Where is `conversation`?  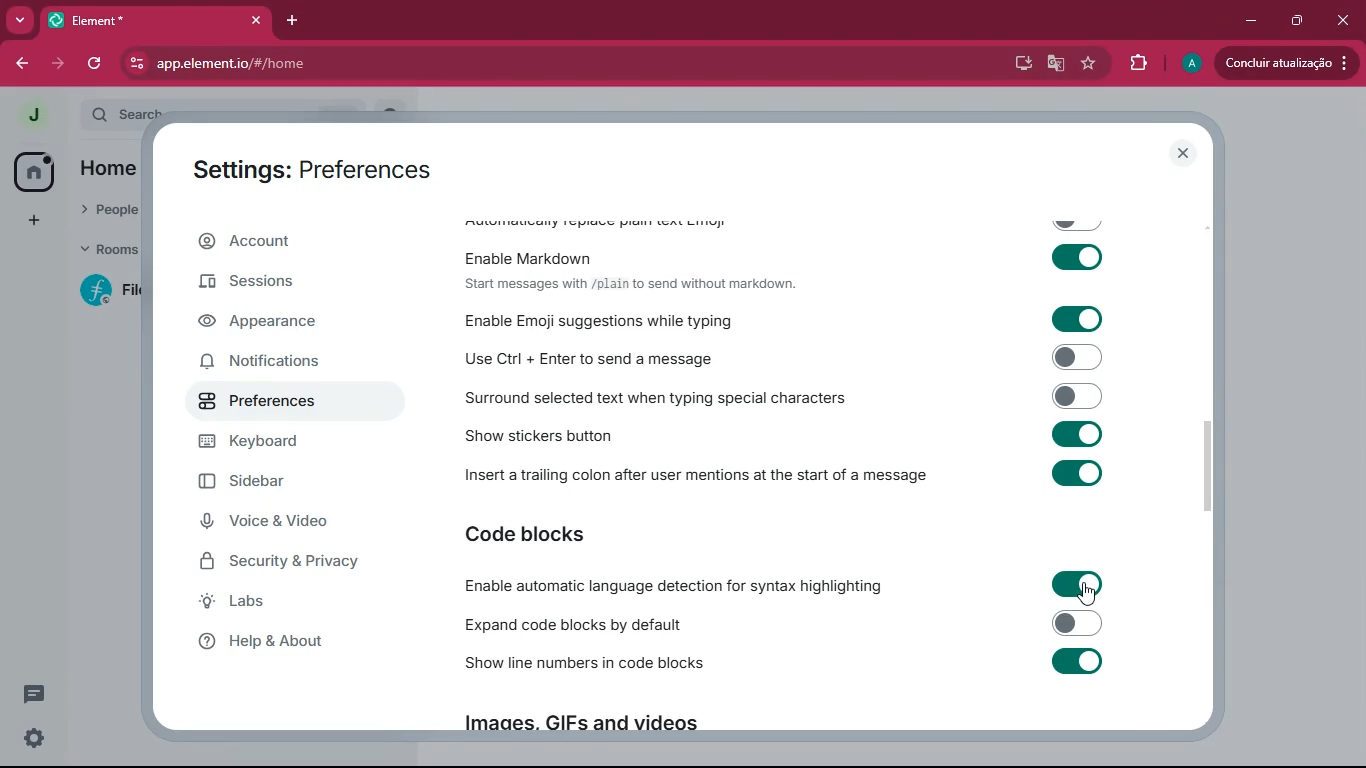
conversation is located at coordinates (32, 694).